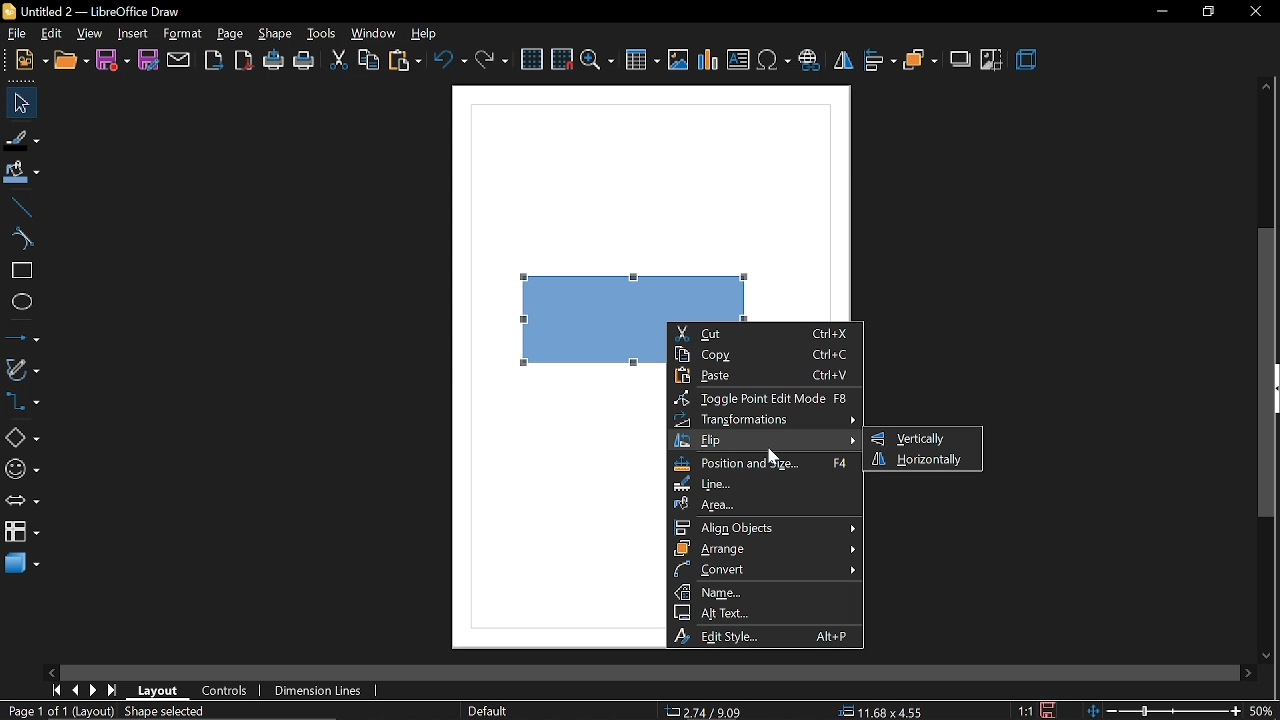  I want to click on cut, so click(338, 61).